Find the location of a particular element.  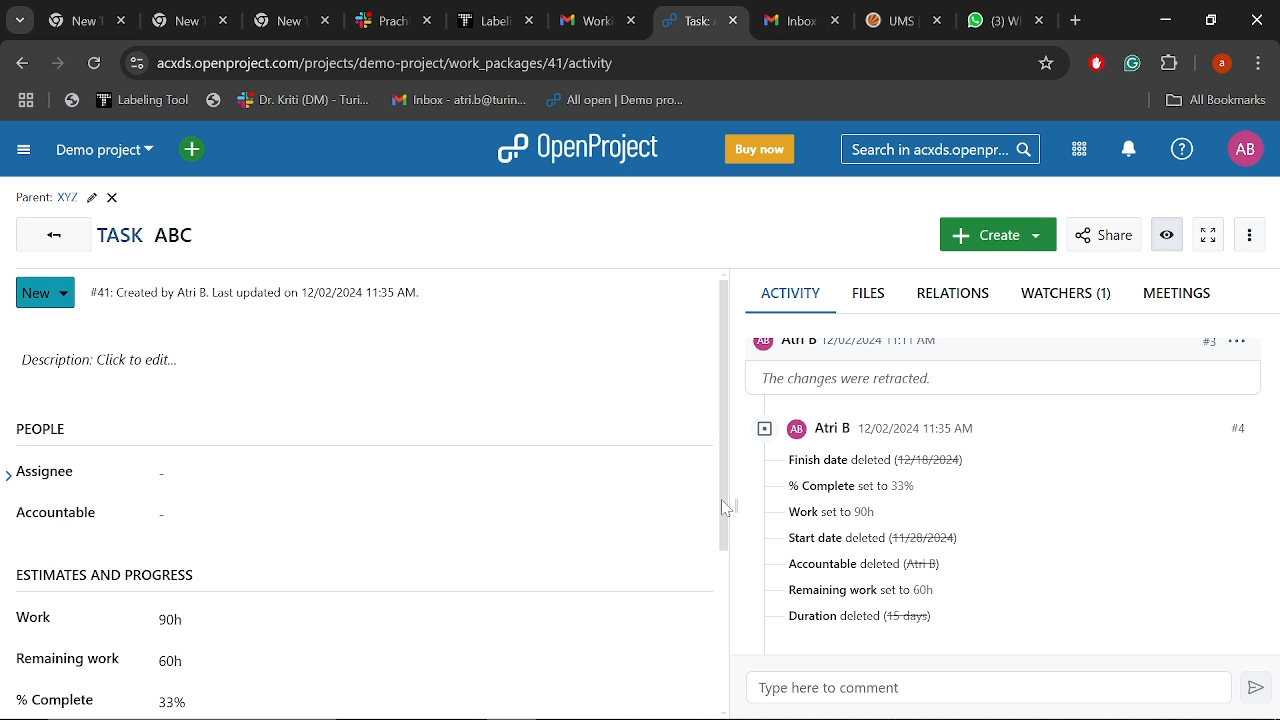

Next page is located at coordinates (60, 65).